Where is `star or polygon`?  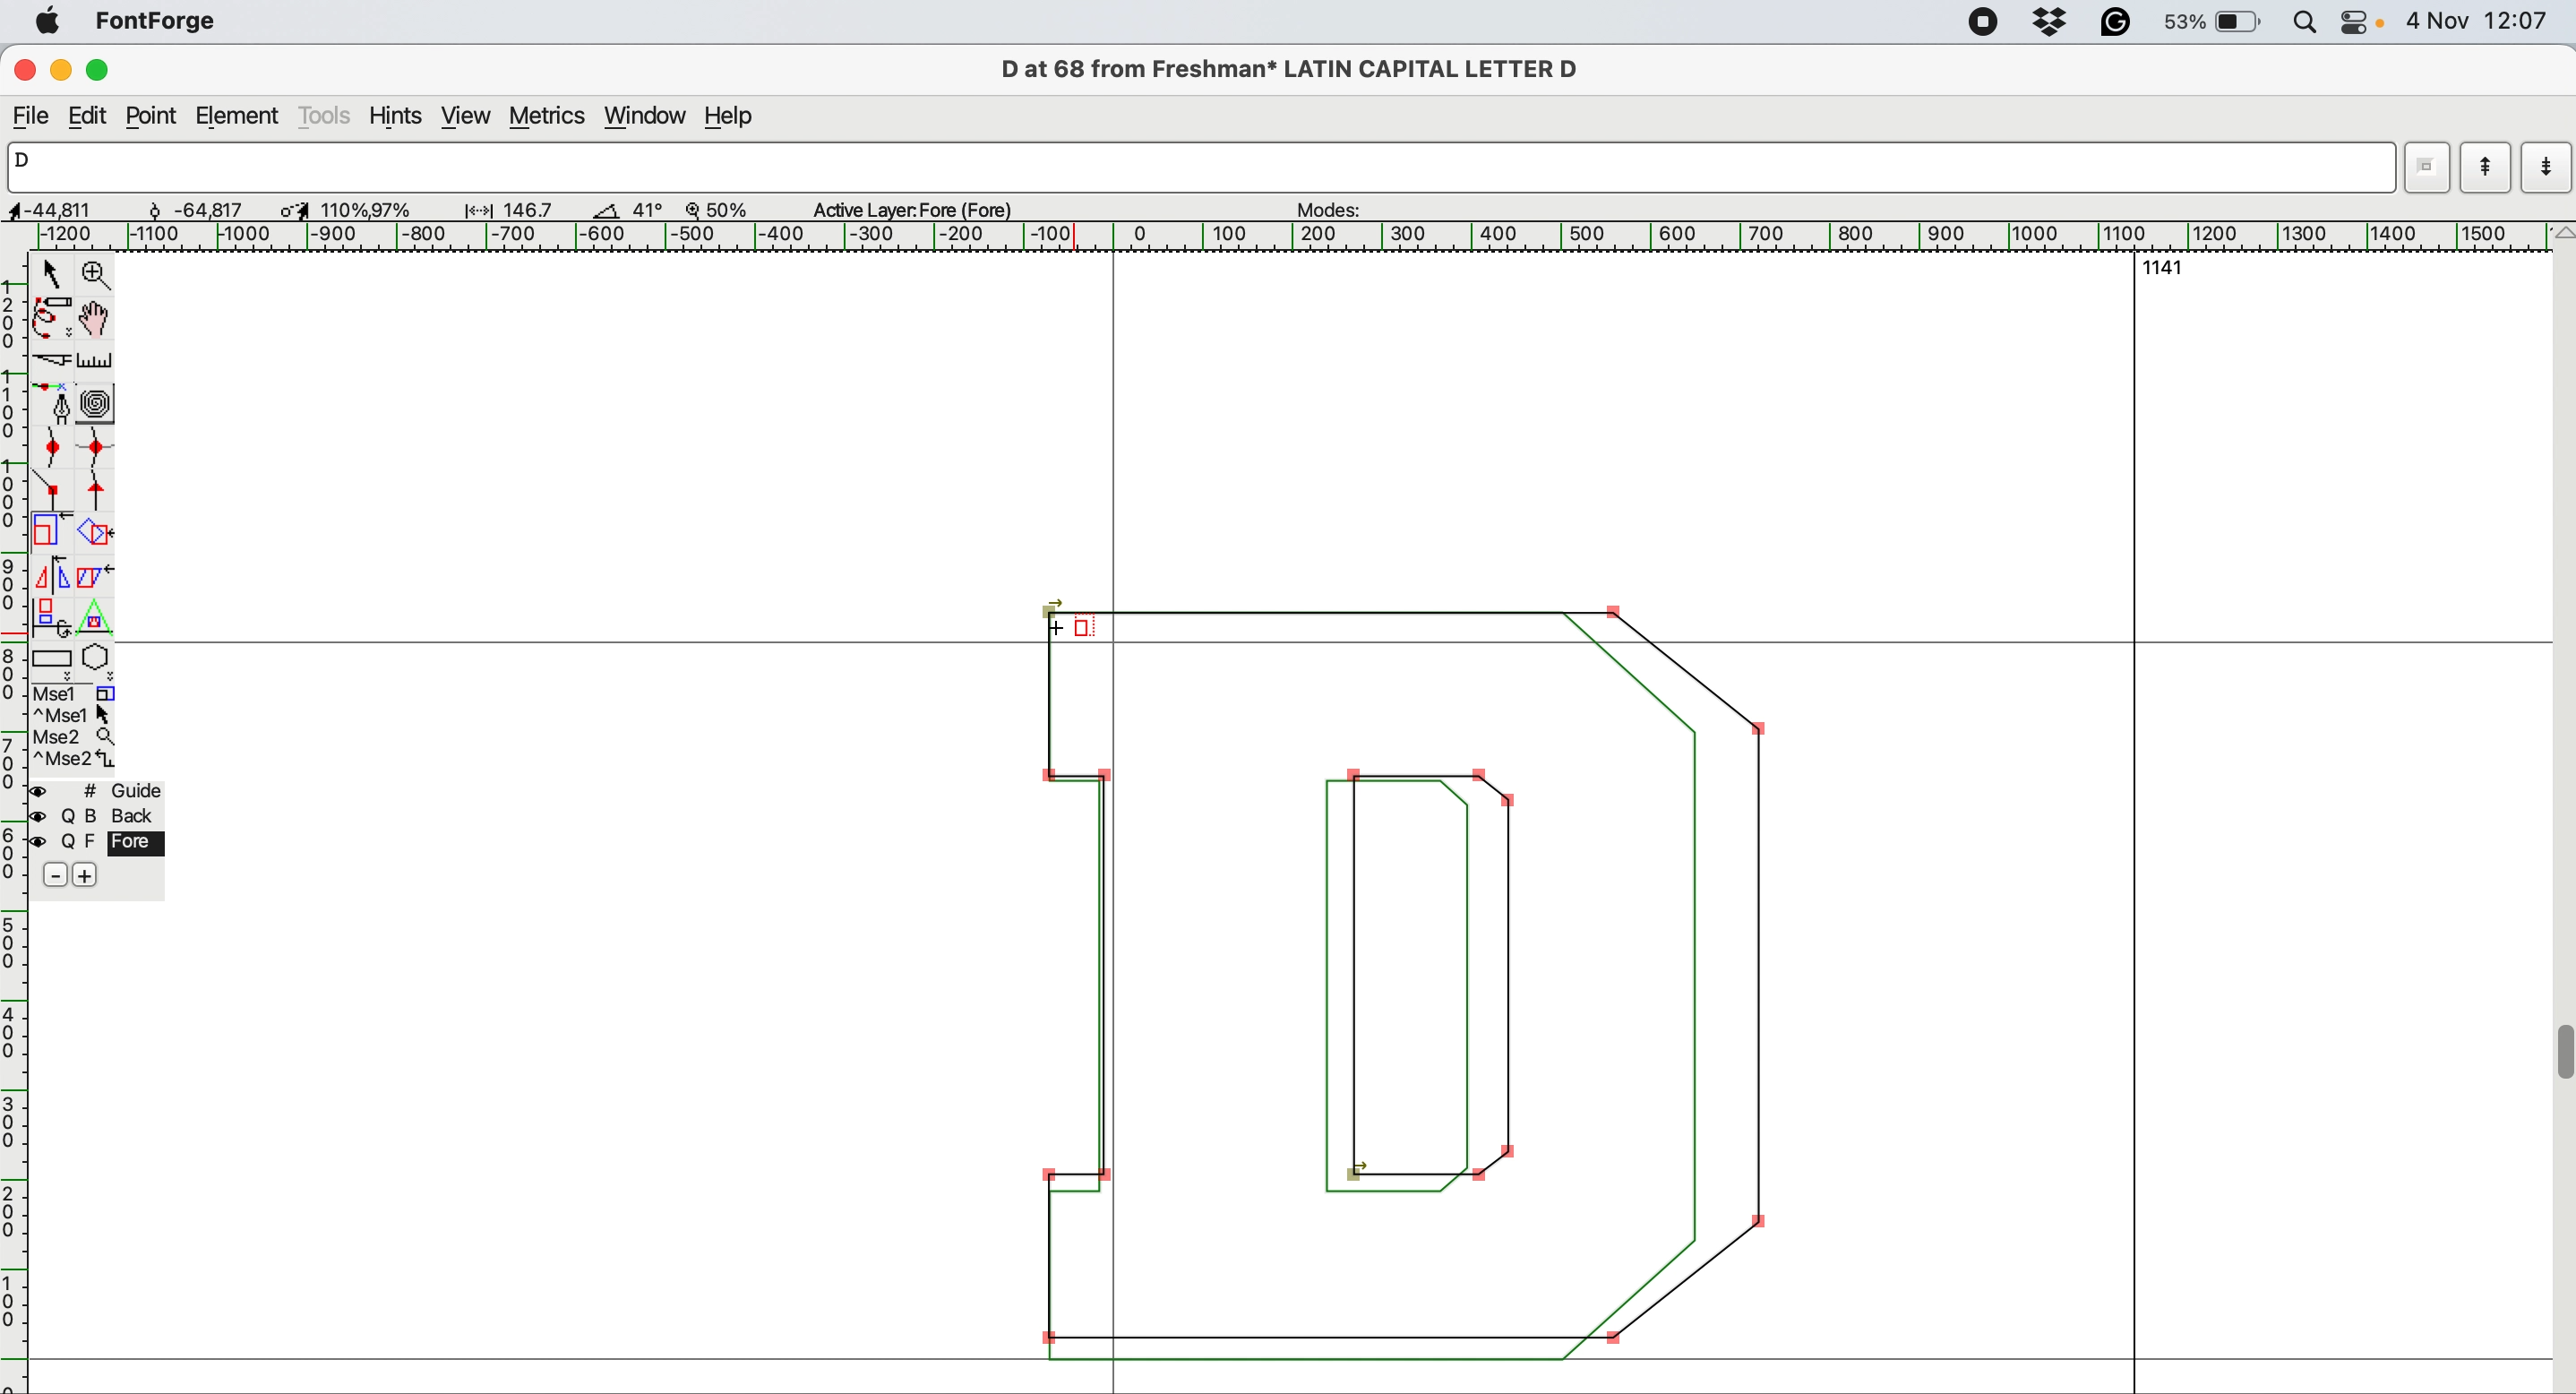
star or polygon is located at coordinates (97, 662).